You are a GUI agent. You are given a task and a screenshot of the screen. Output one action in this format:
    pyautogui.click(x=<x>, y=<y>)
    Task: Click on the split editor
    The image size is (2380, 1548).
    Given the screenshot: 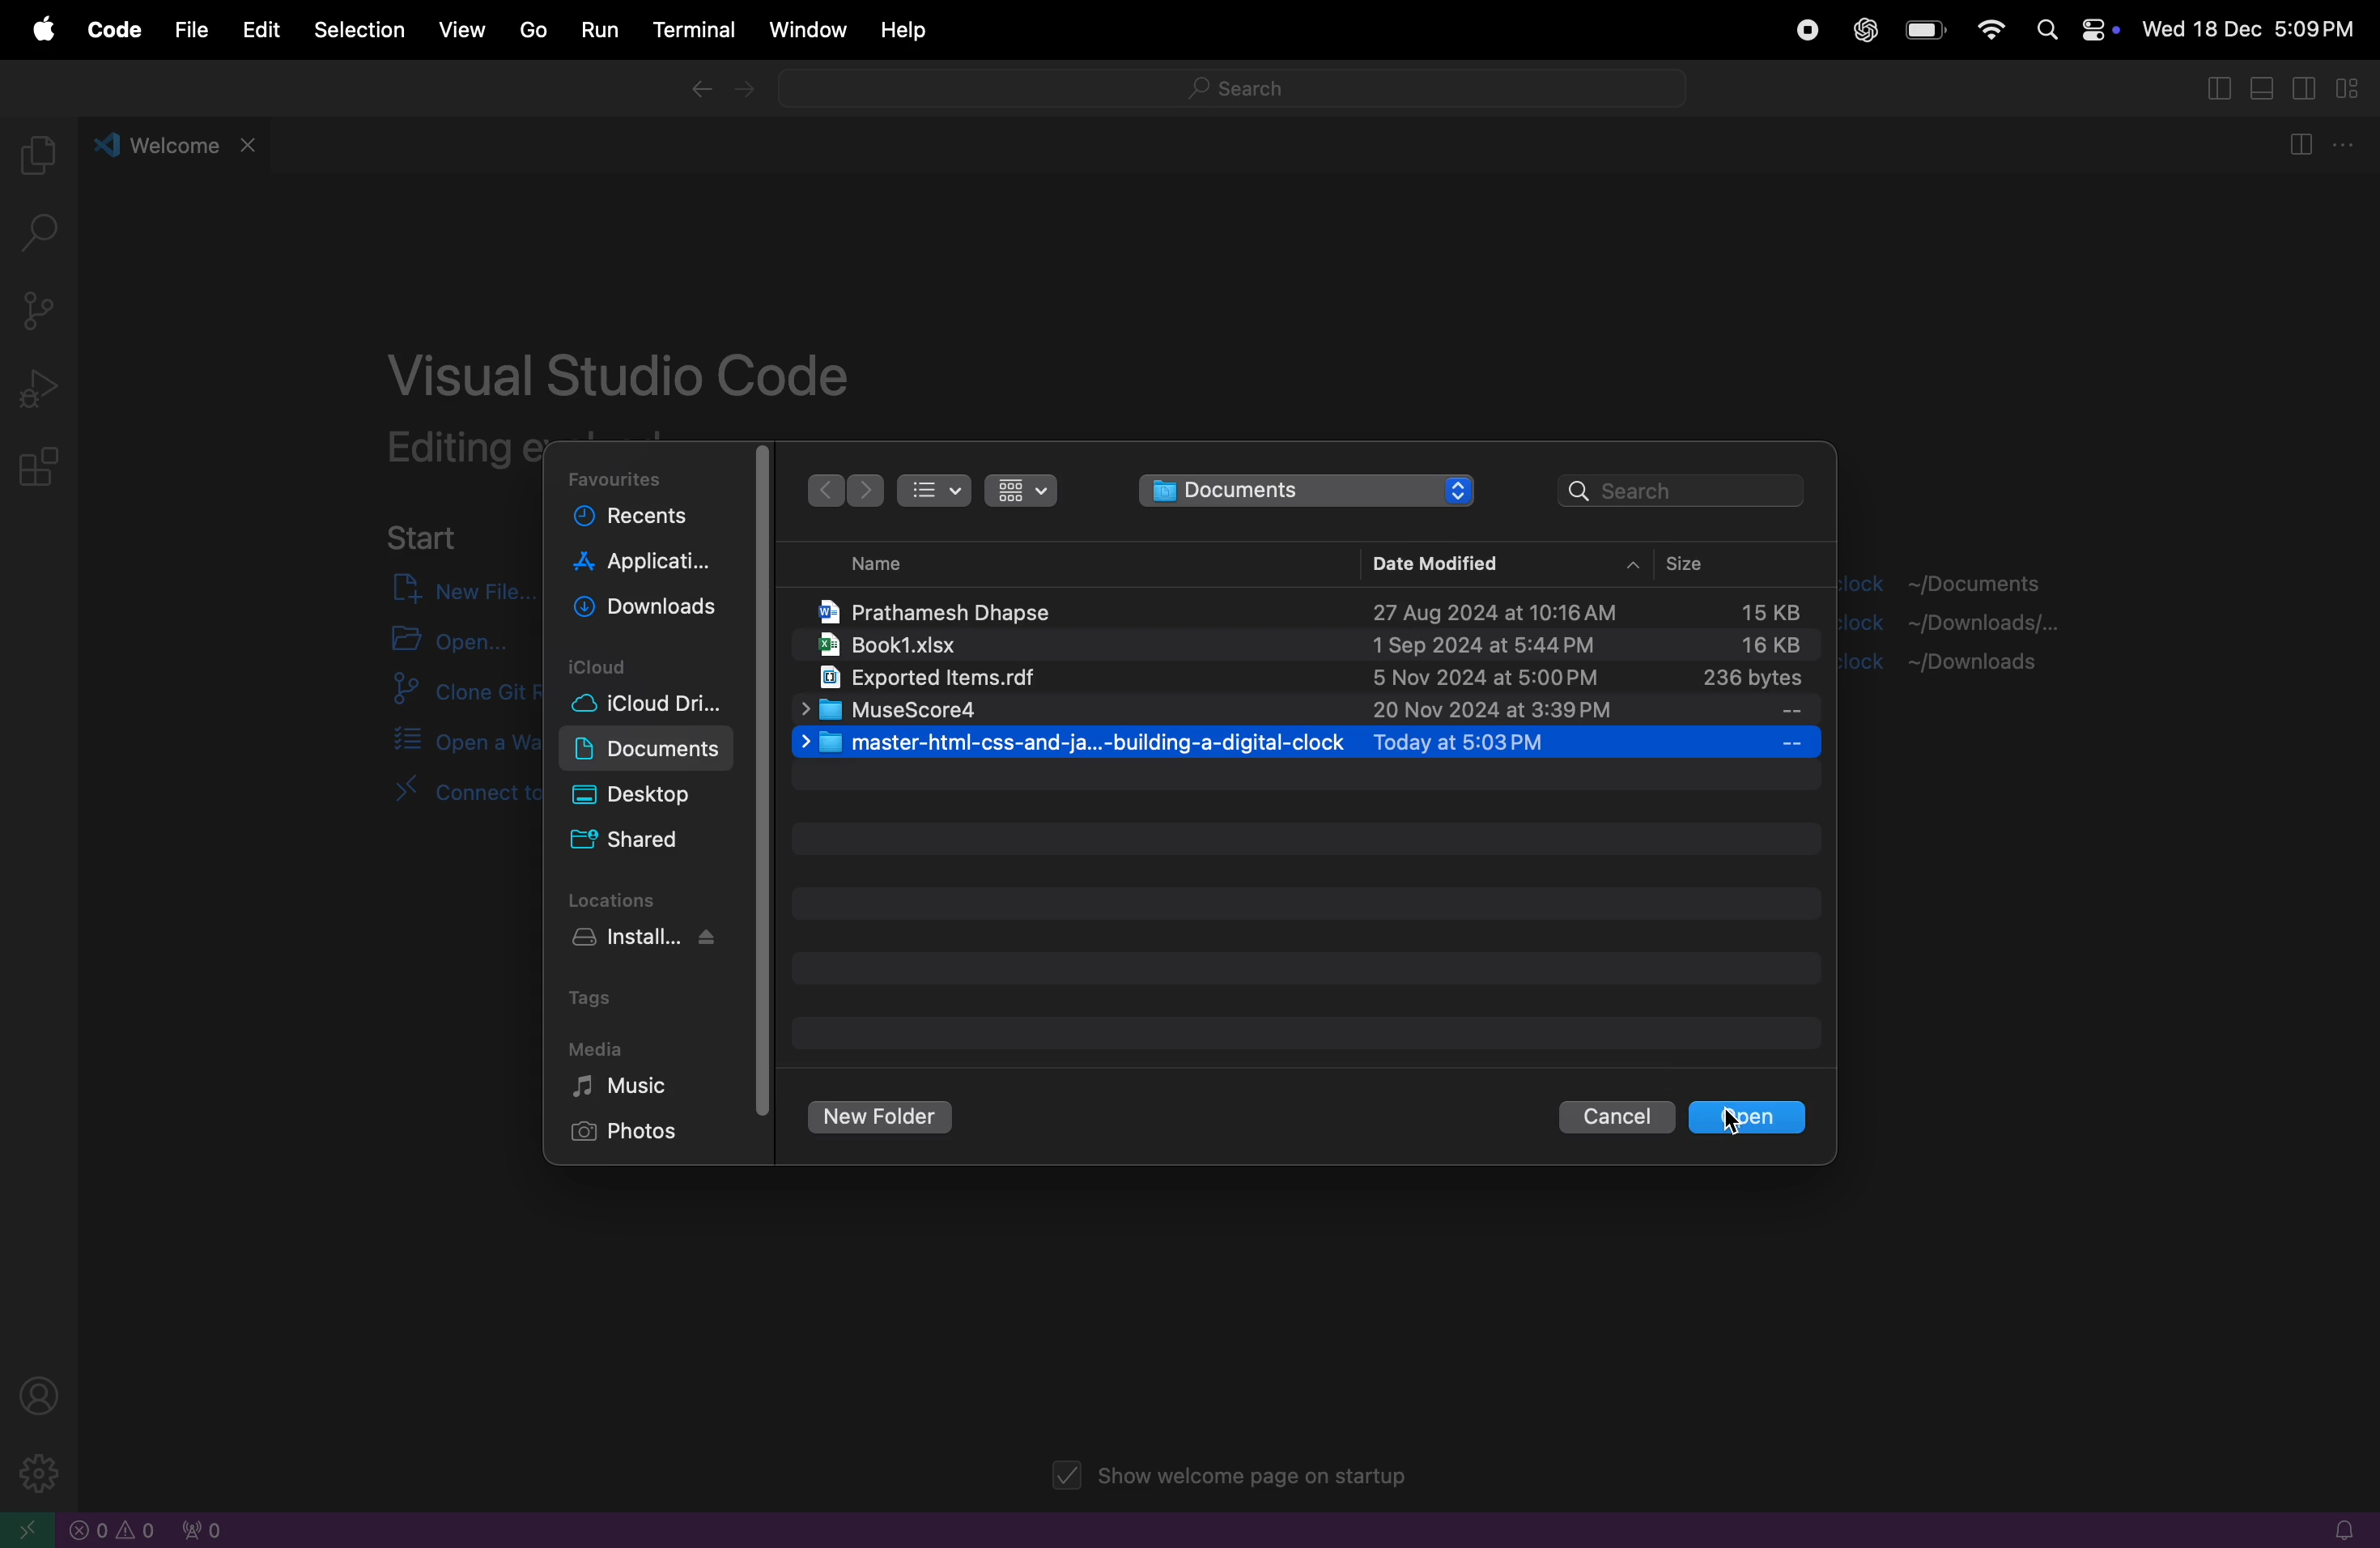 What is the action you would take?
    pyautogui.click(x=2214, y=87)
    